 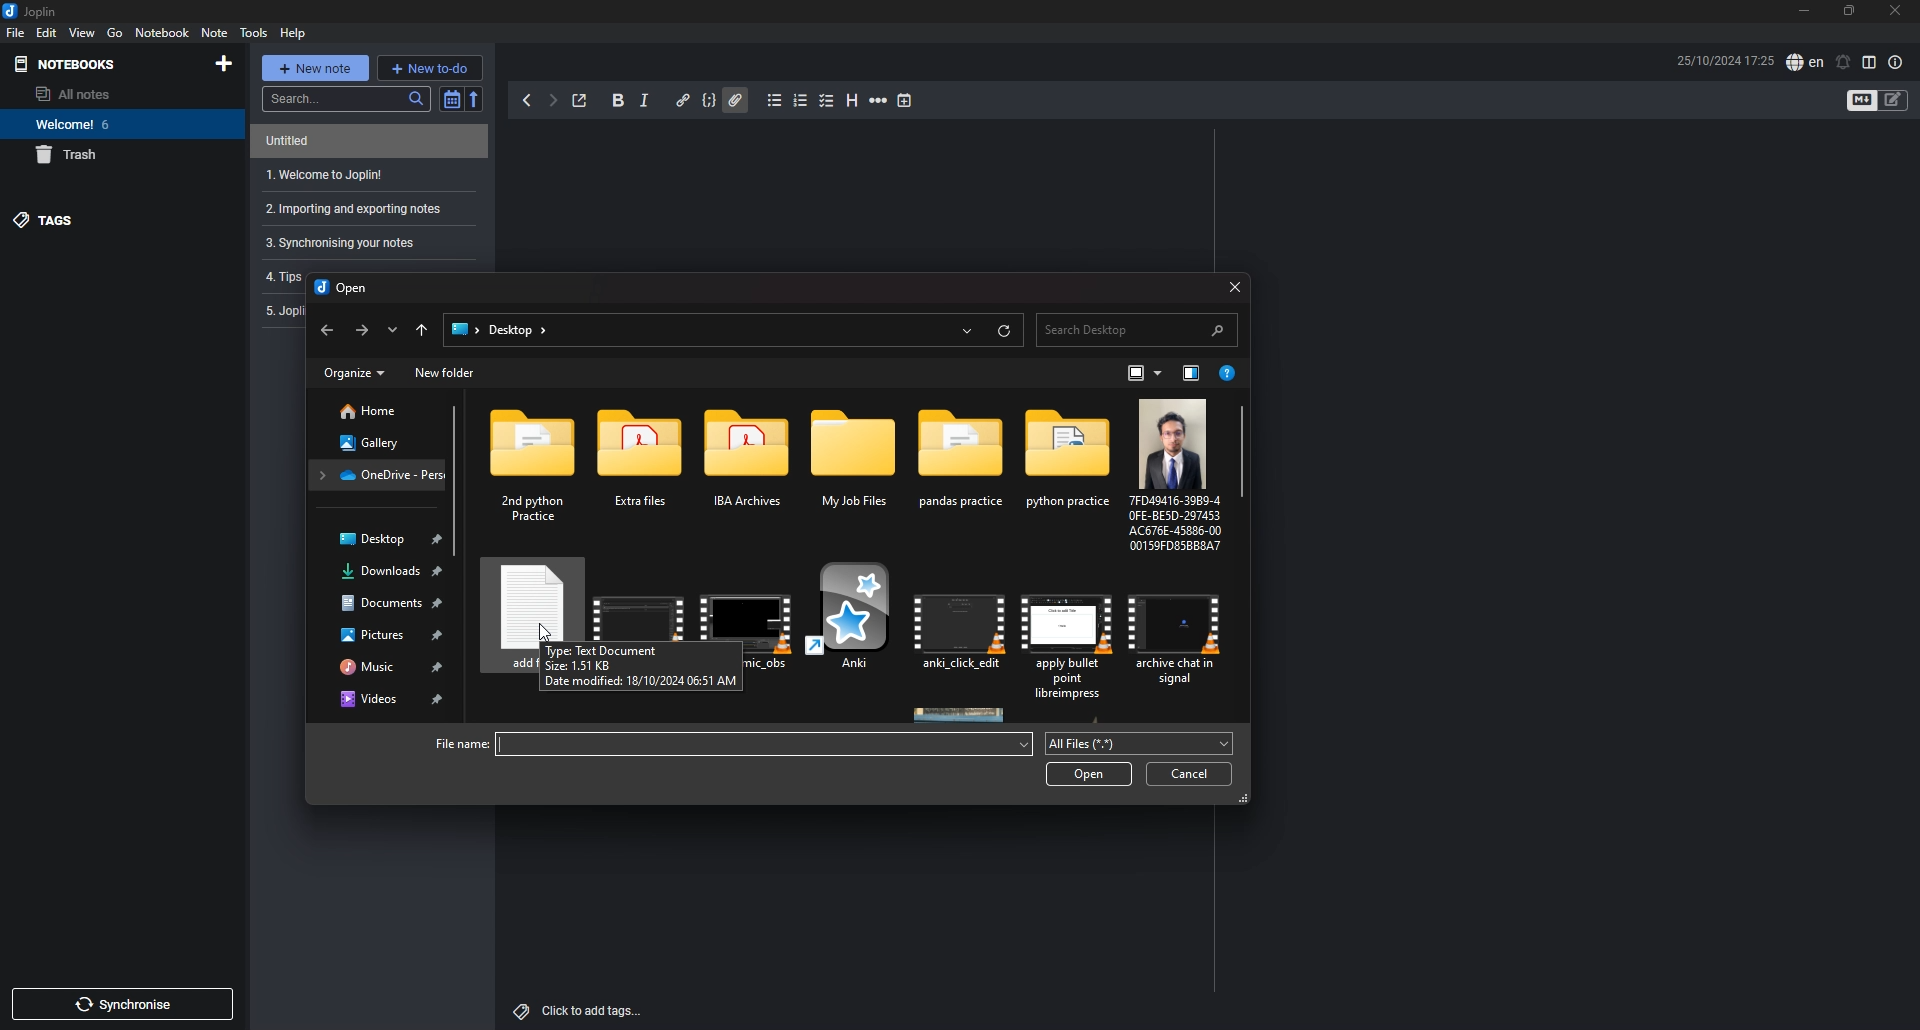 What do you see at coordinates (1245, 455) in the screenshot?
I see `scroll bar` at bounding box center [1245, 455].